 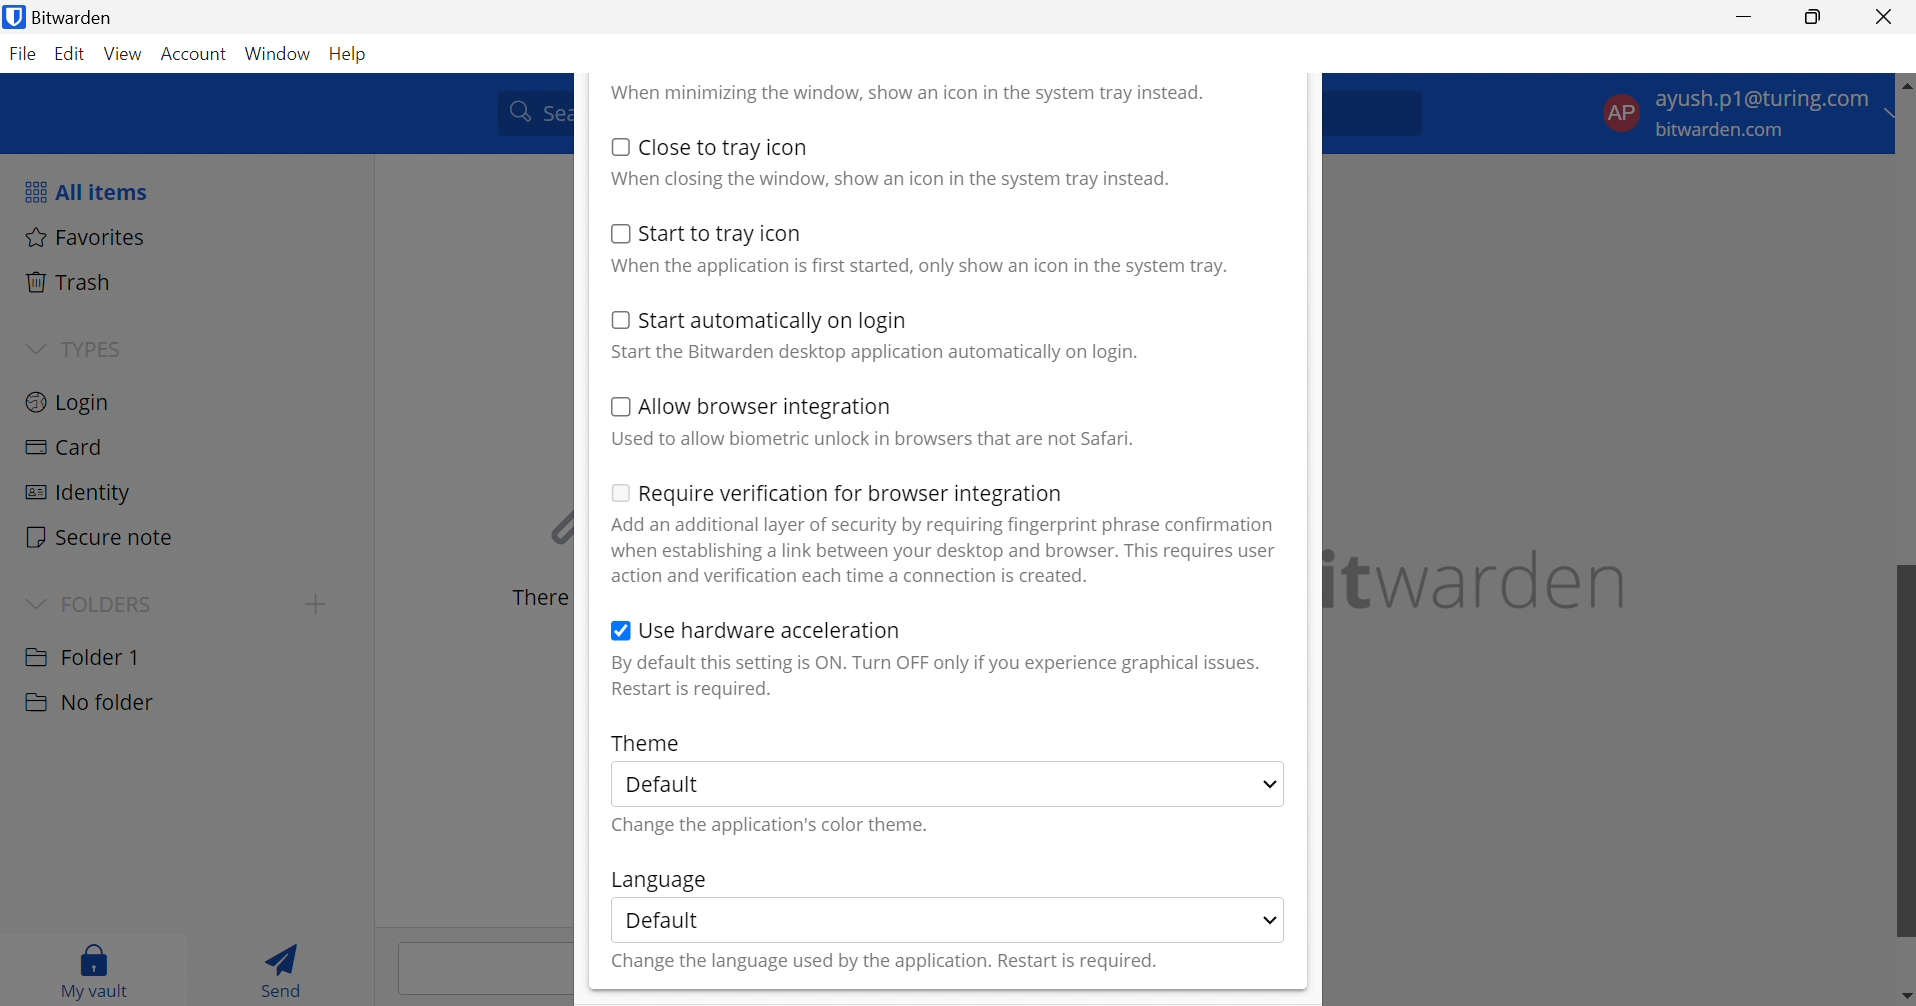 What do you see at coordinates (647, 742) in the screenshot?
I see `Theme` at bounding box center [647, 742].